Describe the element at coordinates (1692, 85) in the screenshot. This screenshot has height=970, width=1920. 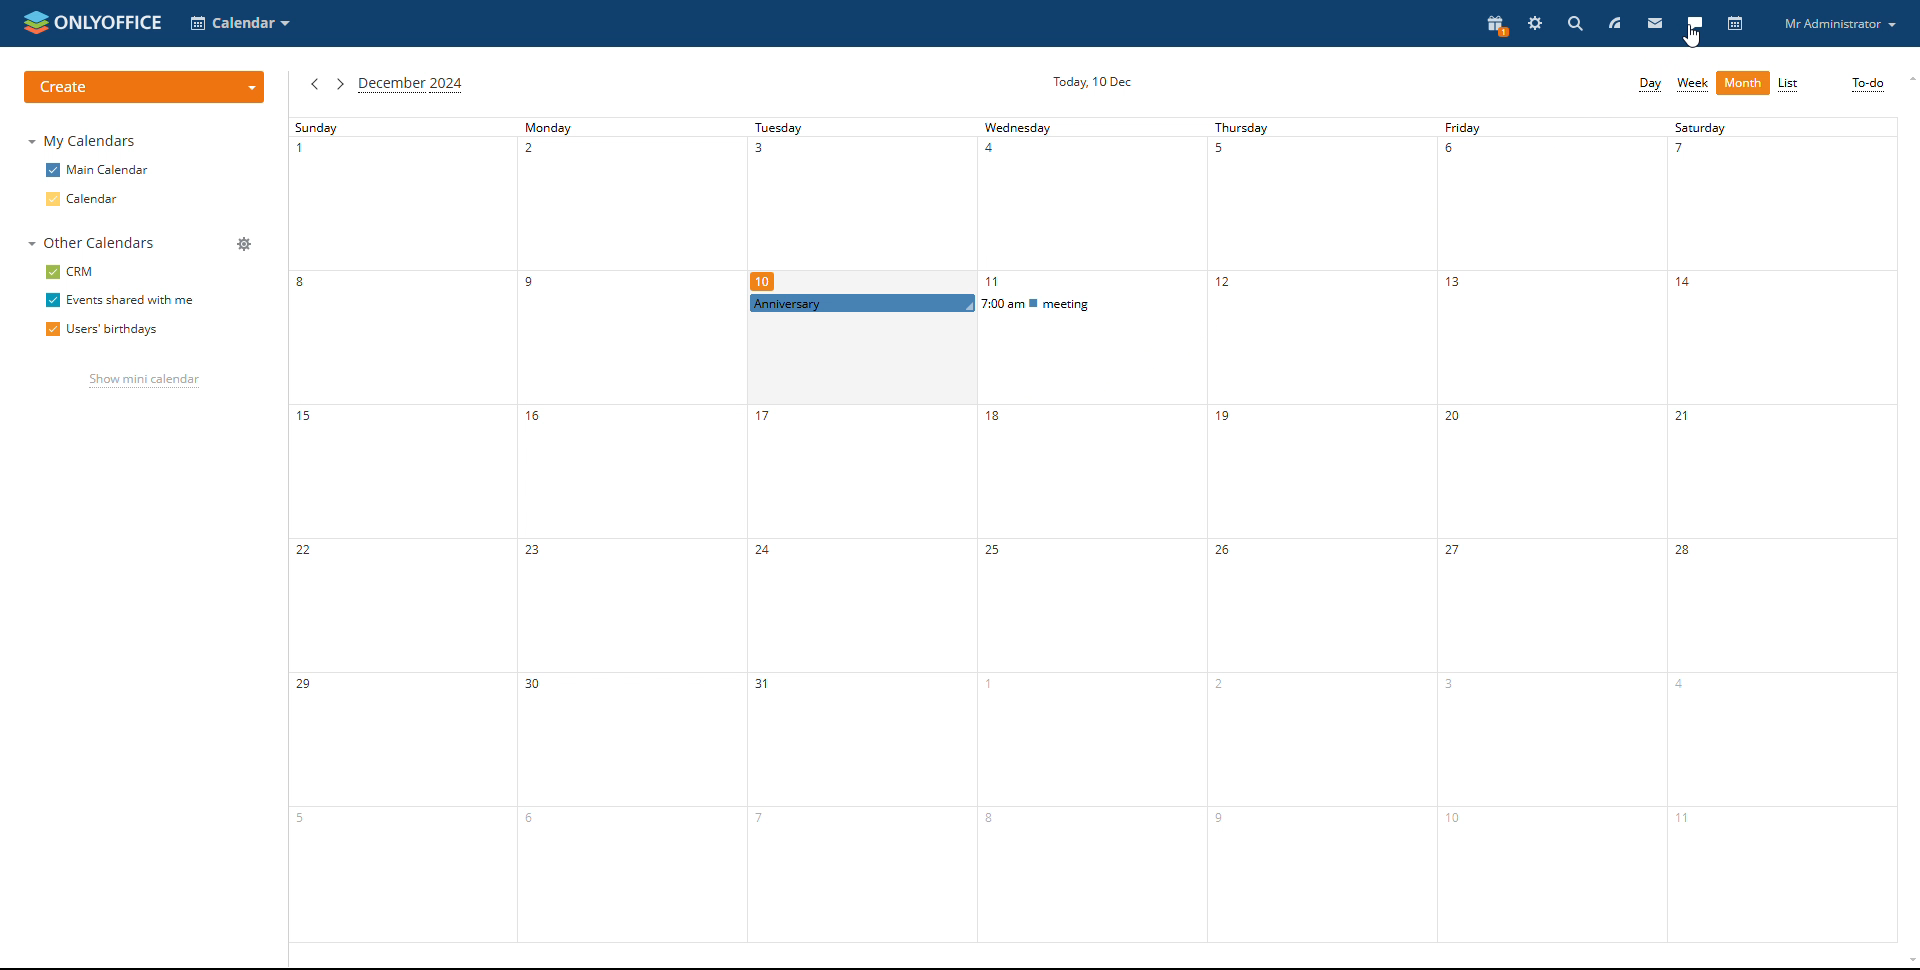
I see `week view` at that location.